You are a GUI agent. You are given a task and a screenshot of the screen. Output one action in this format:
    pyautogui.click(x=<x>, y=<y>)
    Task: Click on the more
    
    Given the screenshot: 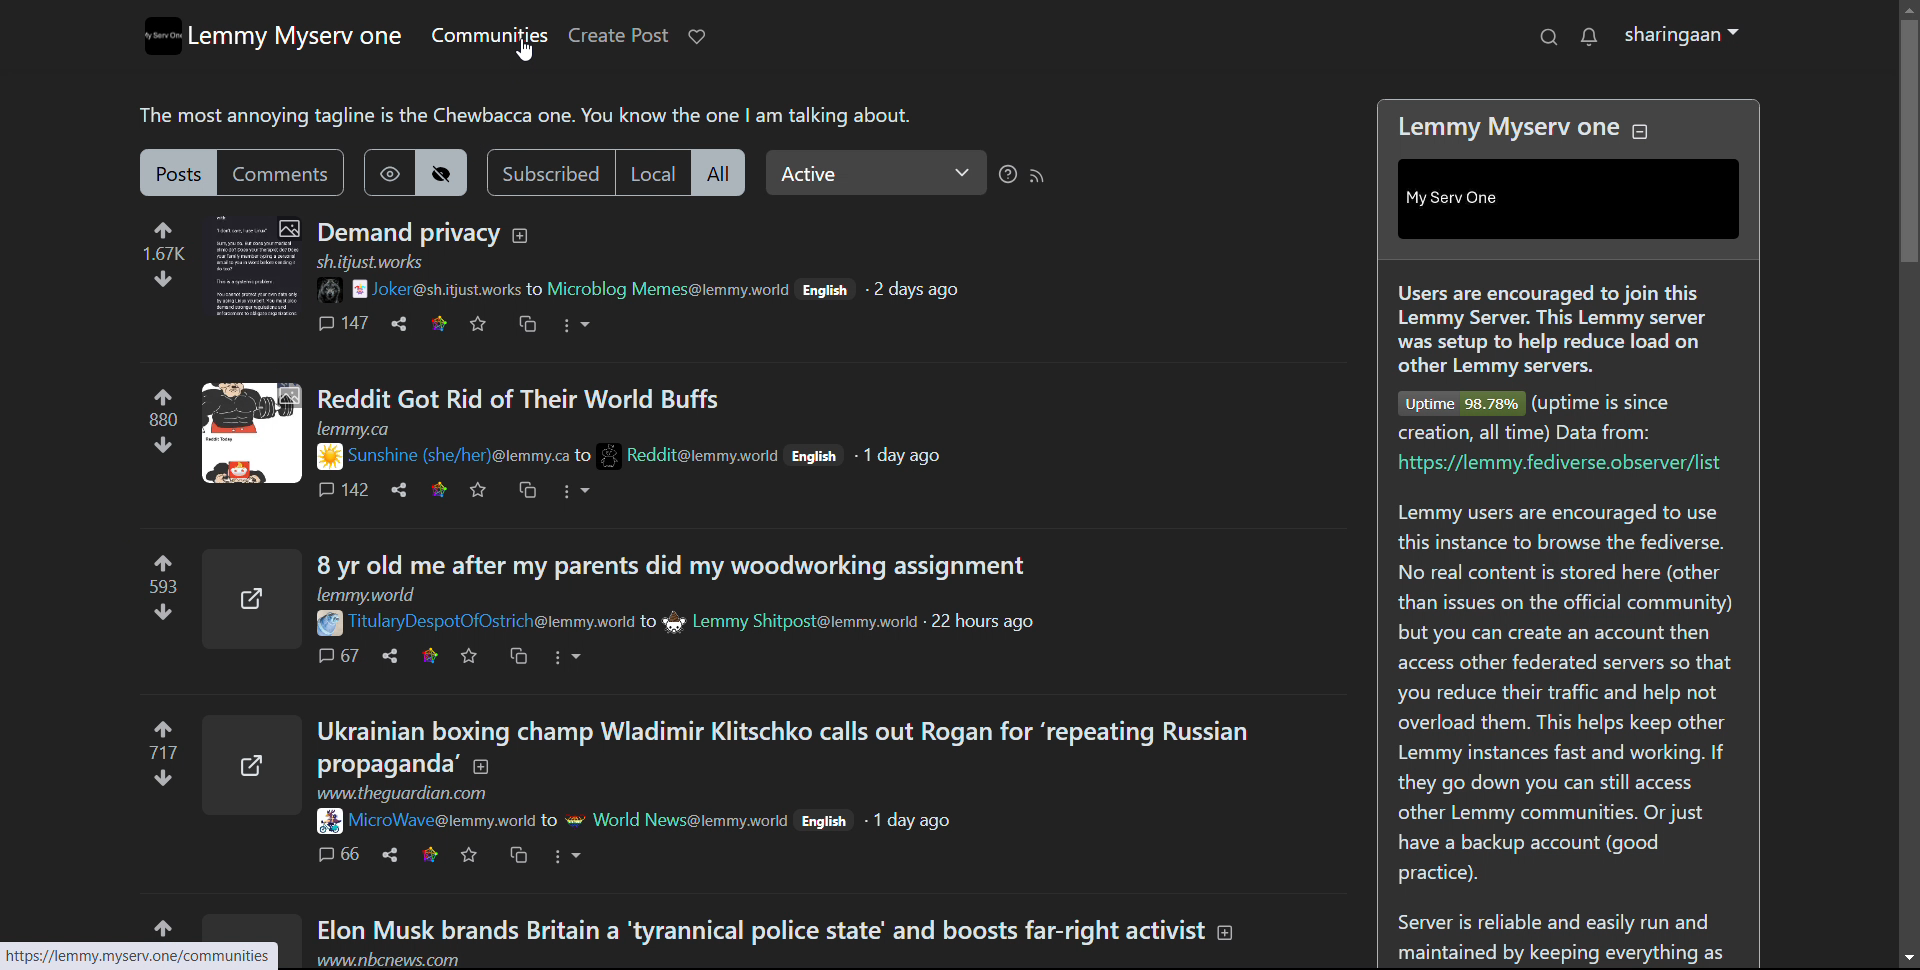 What is the action you would take?
    pyautogui.click(x=570, y=853)
    